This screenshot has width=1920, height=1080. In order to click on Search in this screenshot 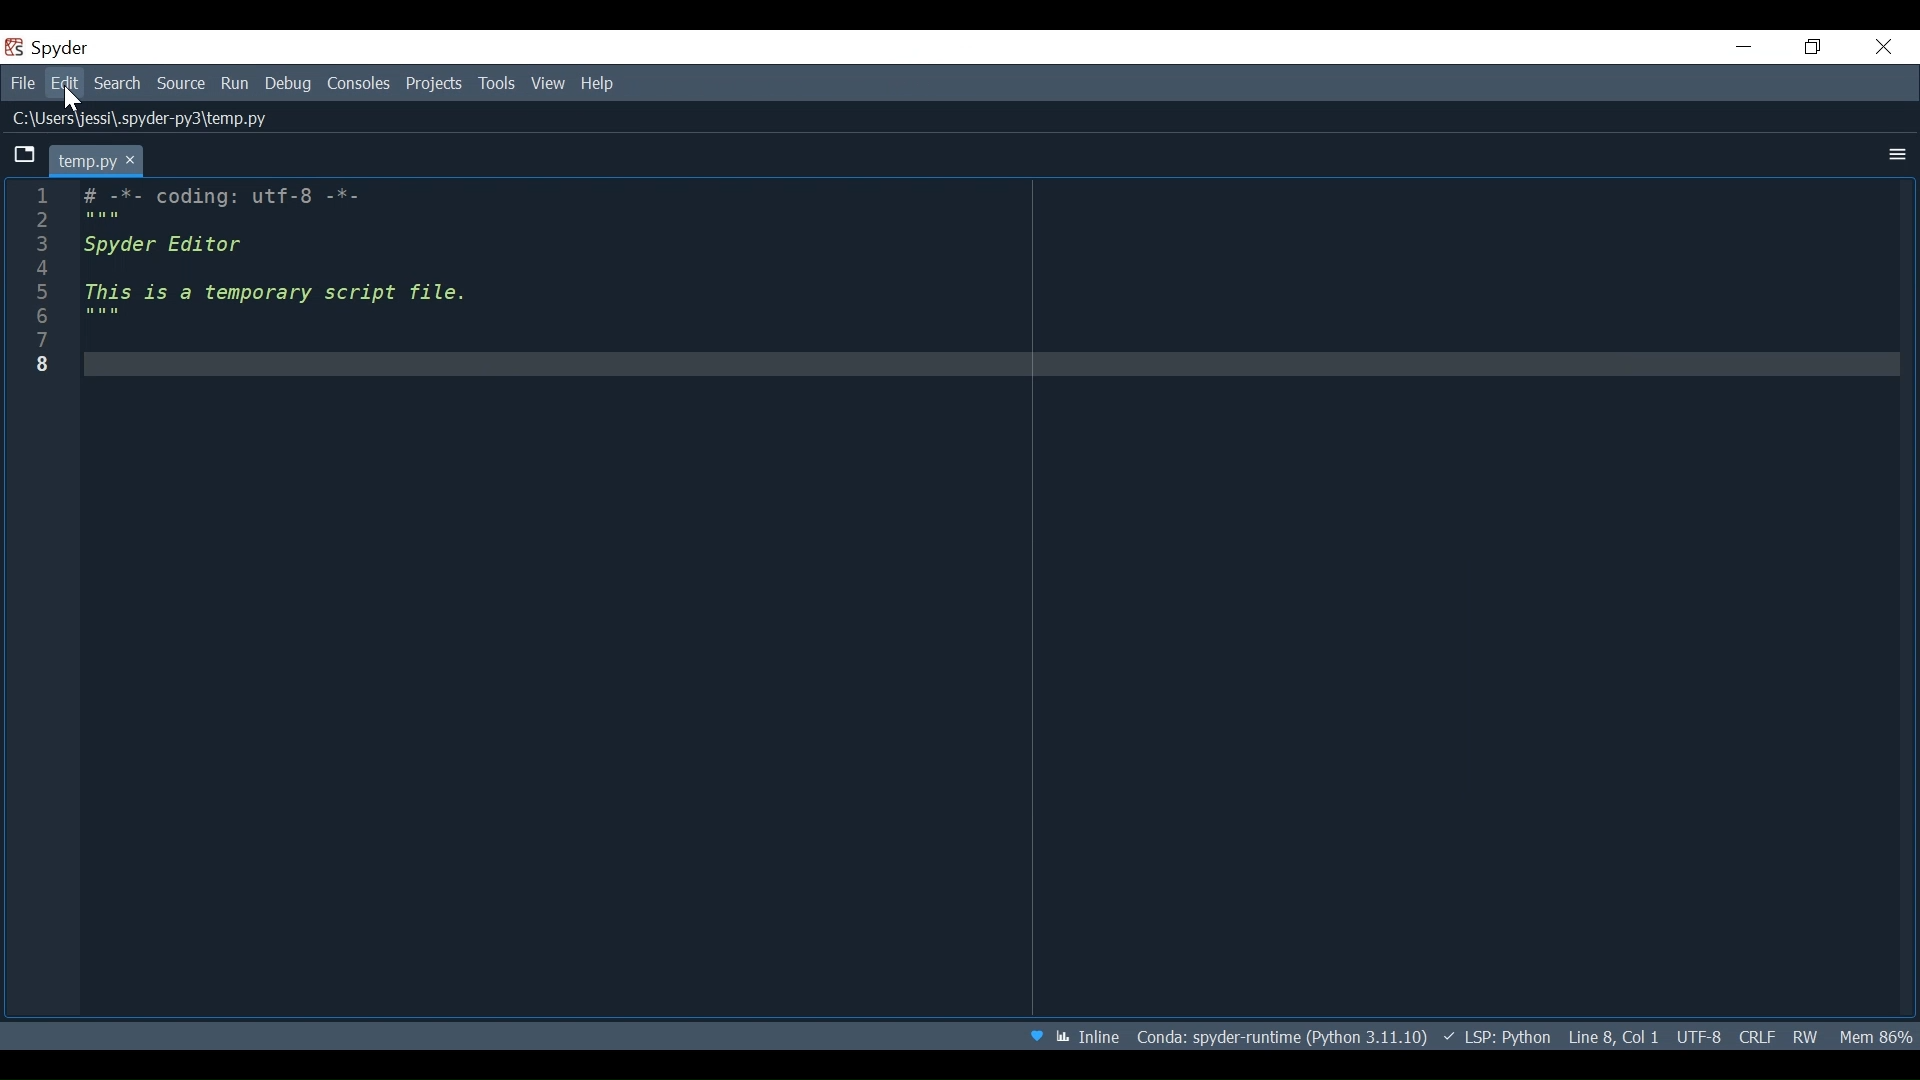, I will do `click(117, 84)`.